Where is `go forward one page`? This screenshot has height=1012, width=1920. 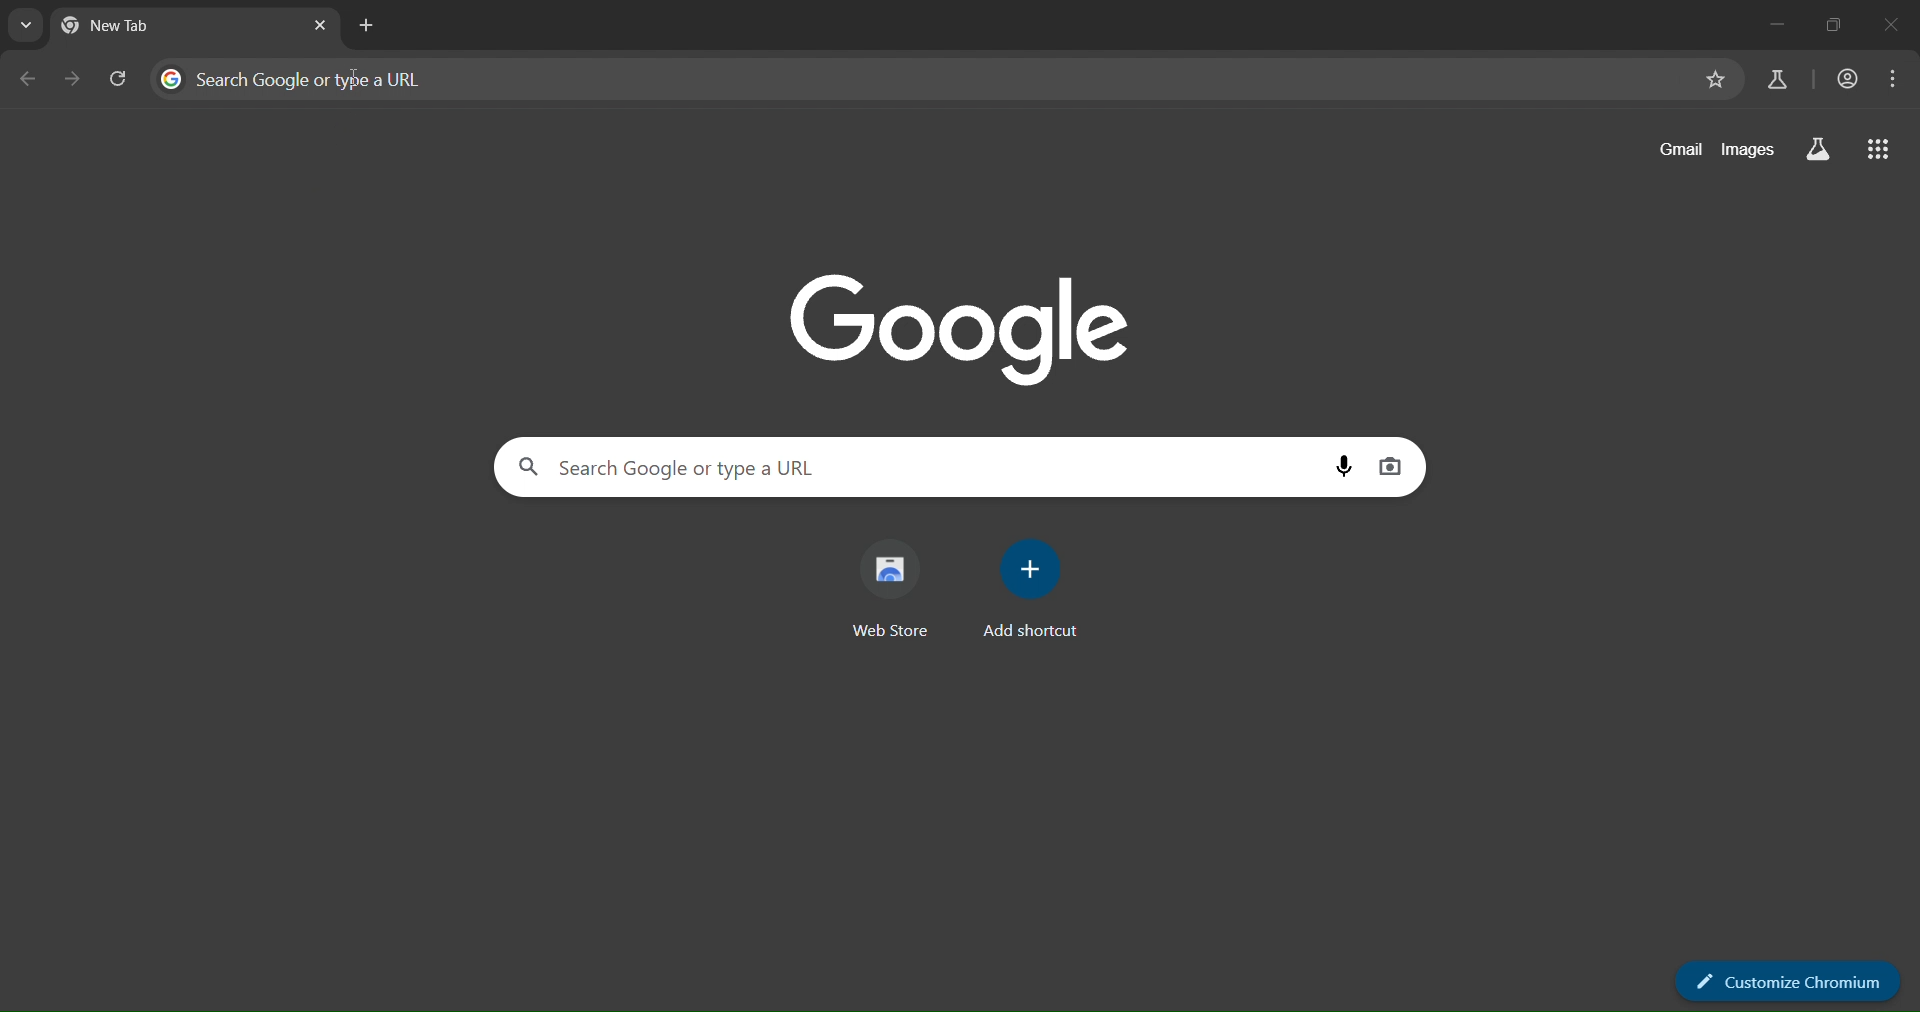 go forward one page is located at coordinates (73, 78).